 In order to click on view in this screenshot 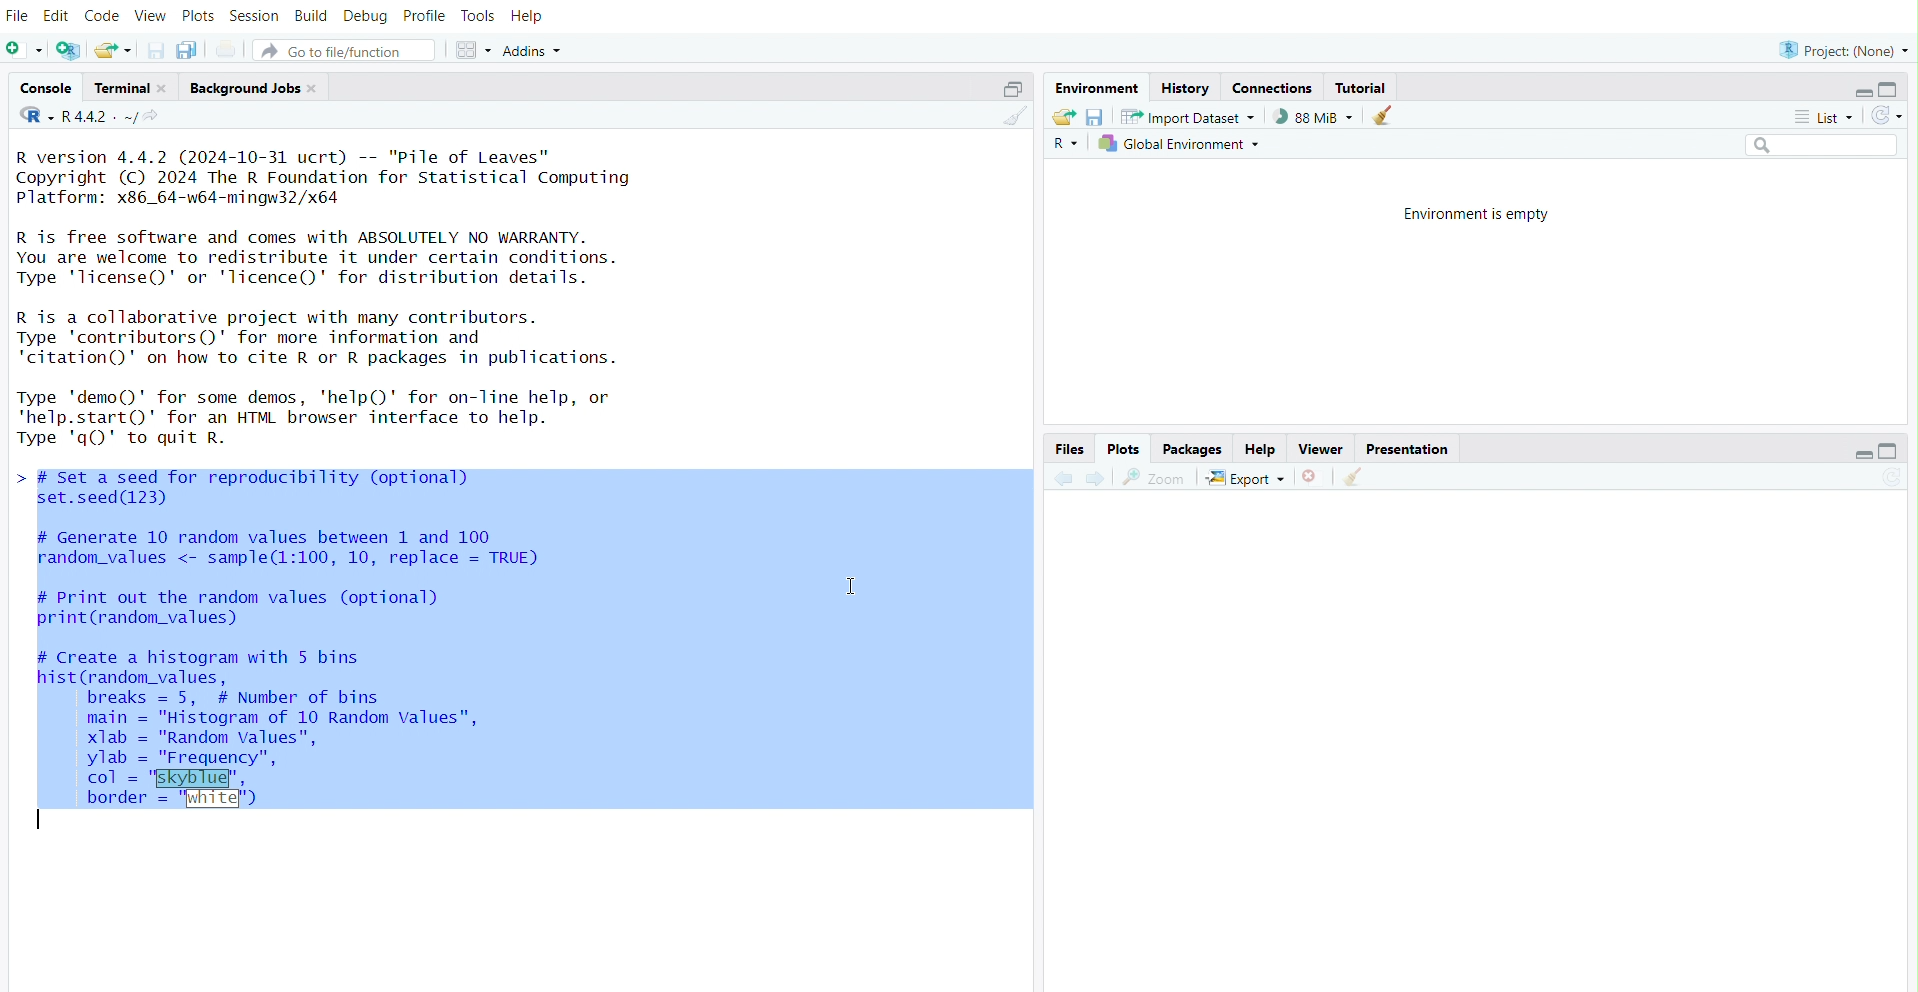, I will do `click(151, 12)`.